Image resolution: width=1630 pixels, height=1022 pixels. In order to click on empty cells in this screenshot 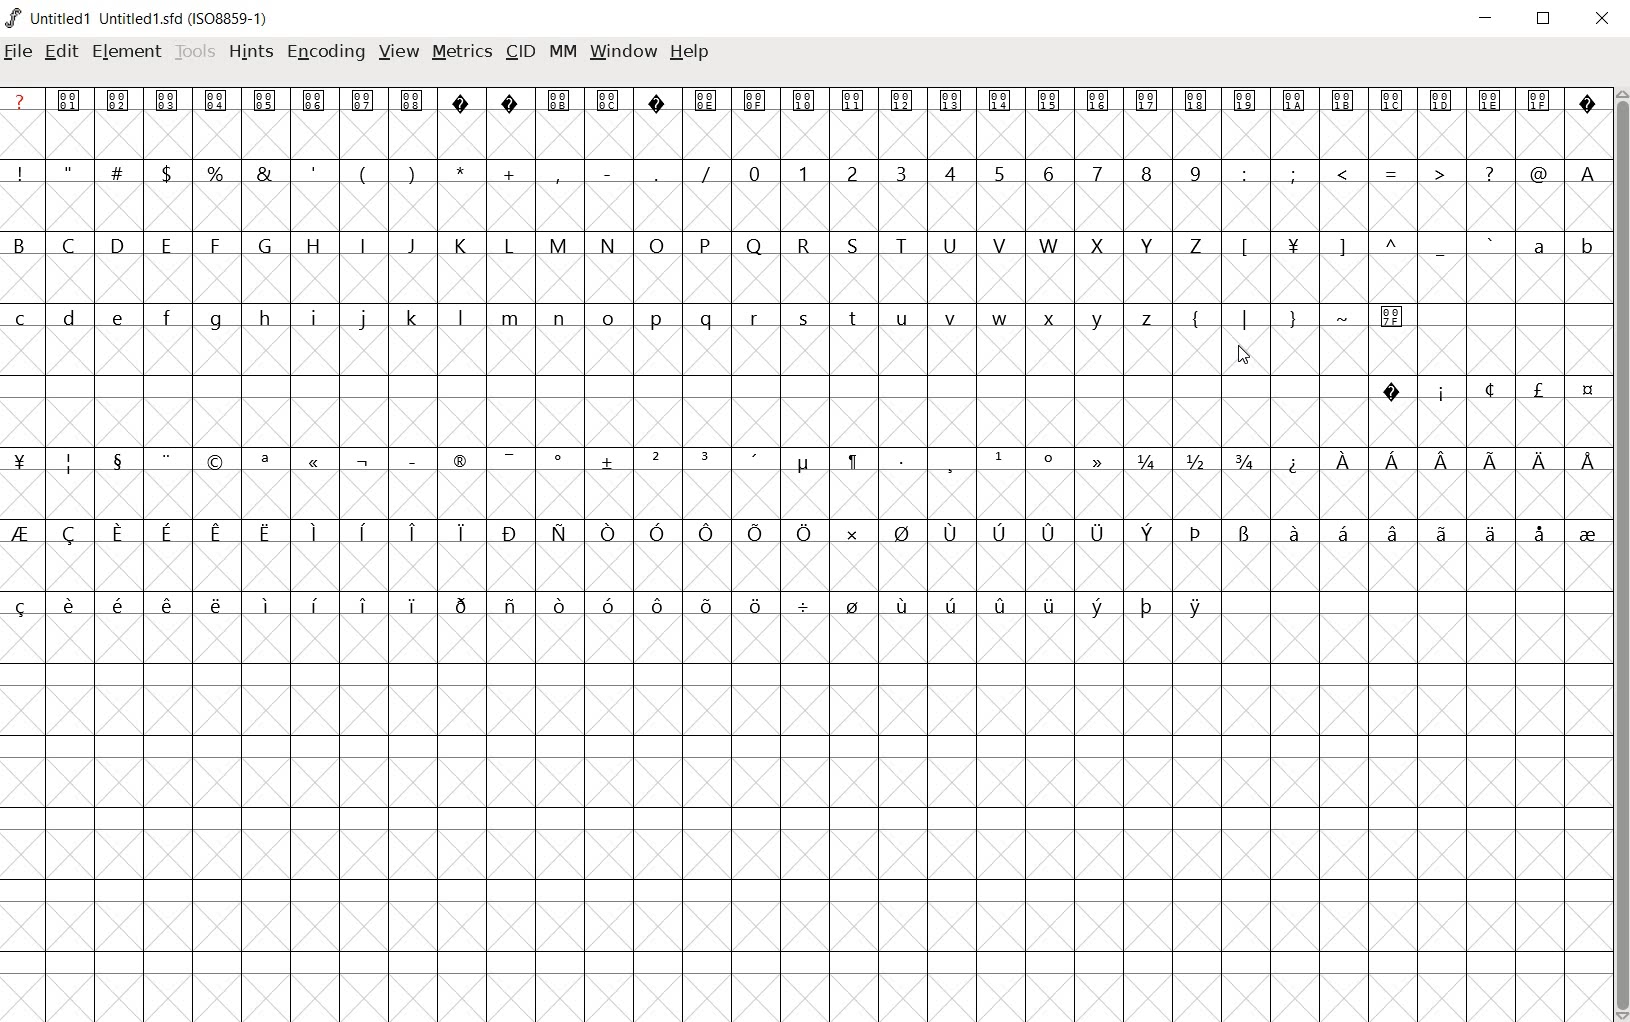, I will do `click(805, 816)`.